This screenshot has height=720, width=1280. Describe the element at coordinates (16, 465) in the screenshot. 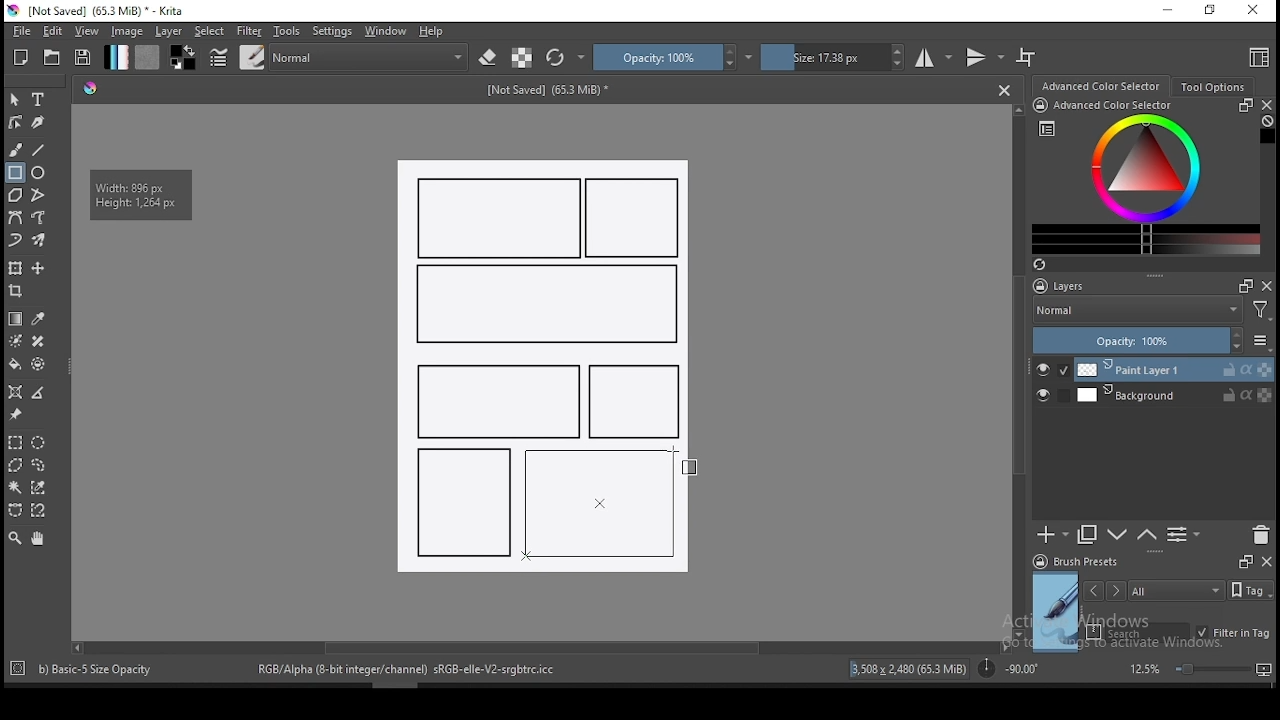

I see `polygon selection tool` at that location.